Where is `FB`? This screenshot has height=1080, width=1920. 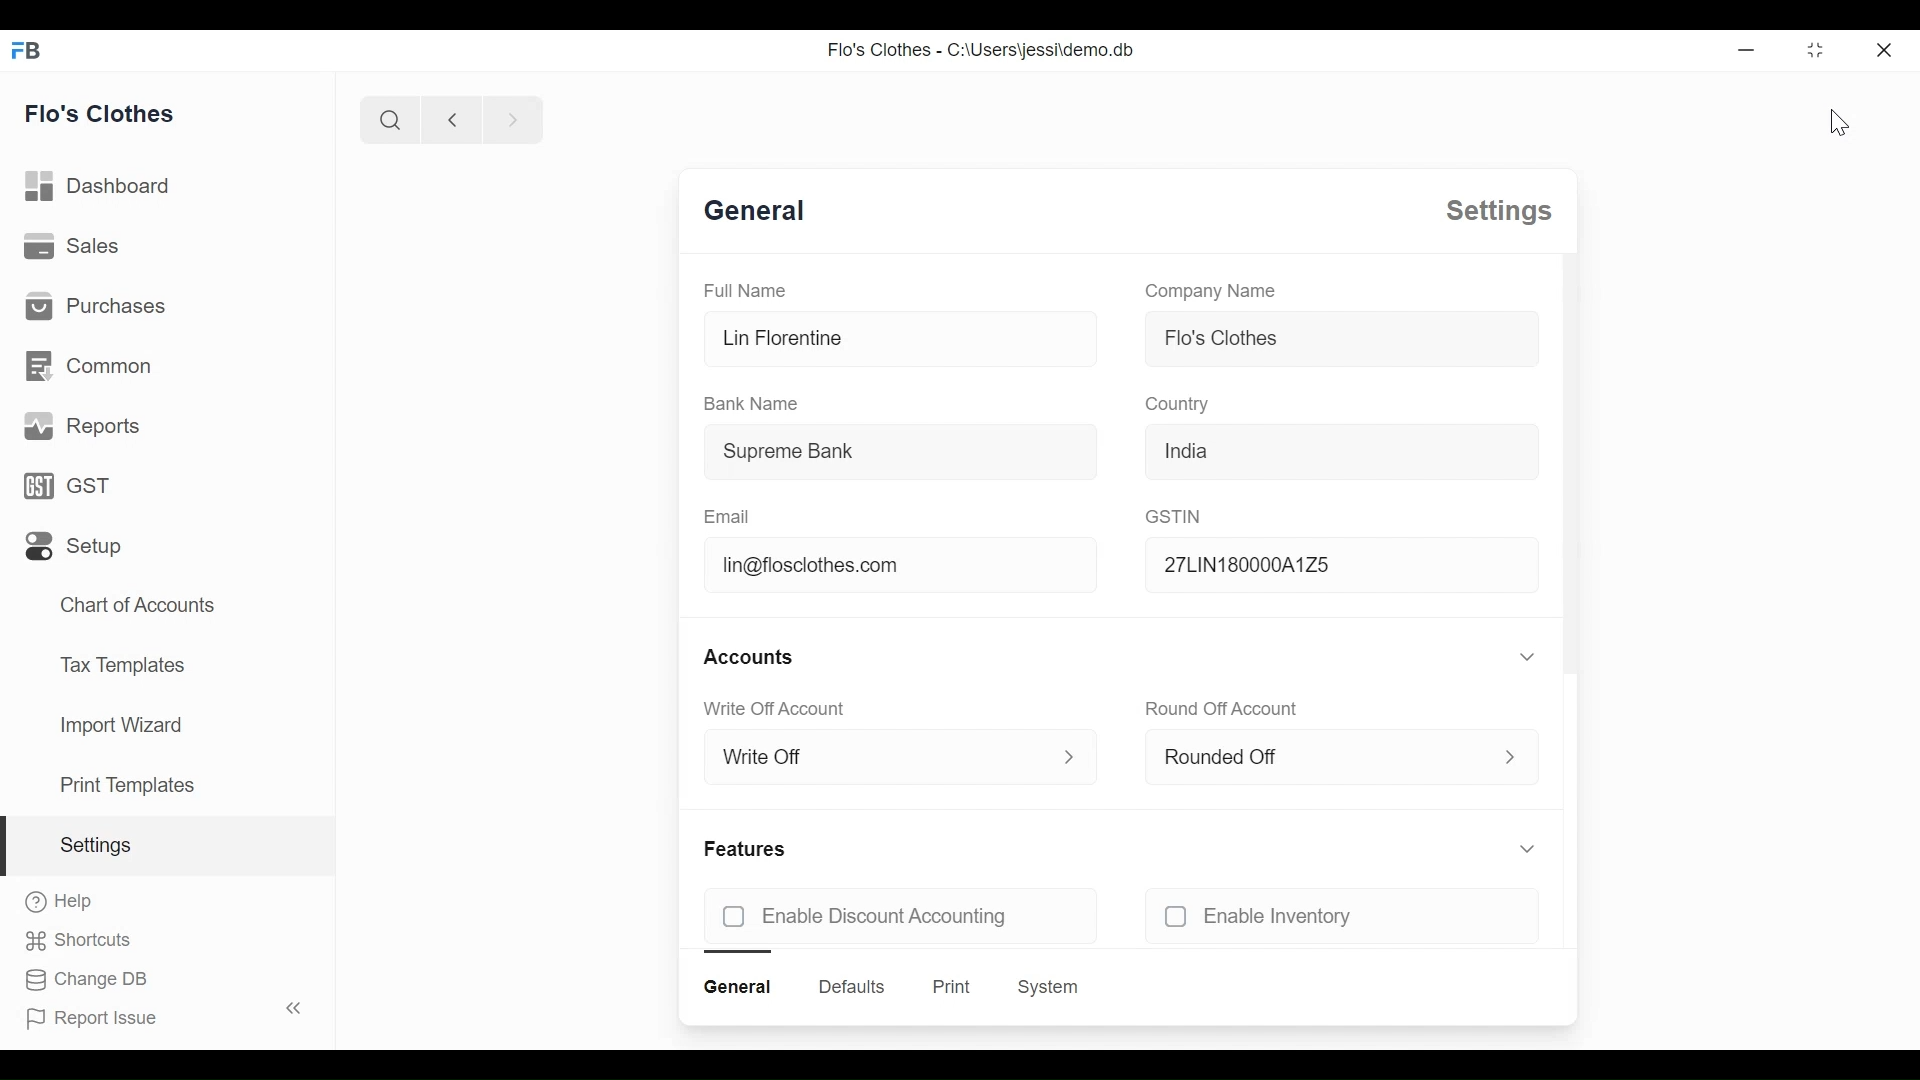
FB is located at coordinates (28, 49).